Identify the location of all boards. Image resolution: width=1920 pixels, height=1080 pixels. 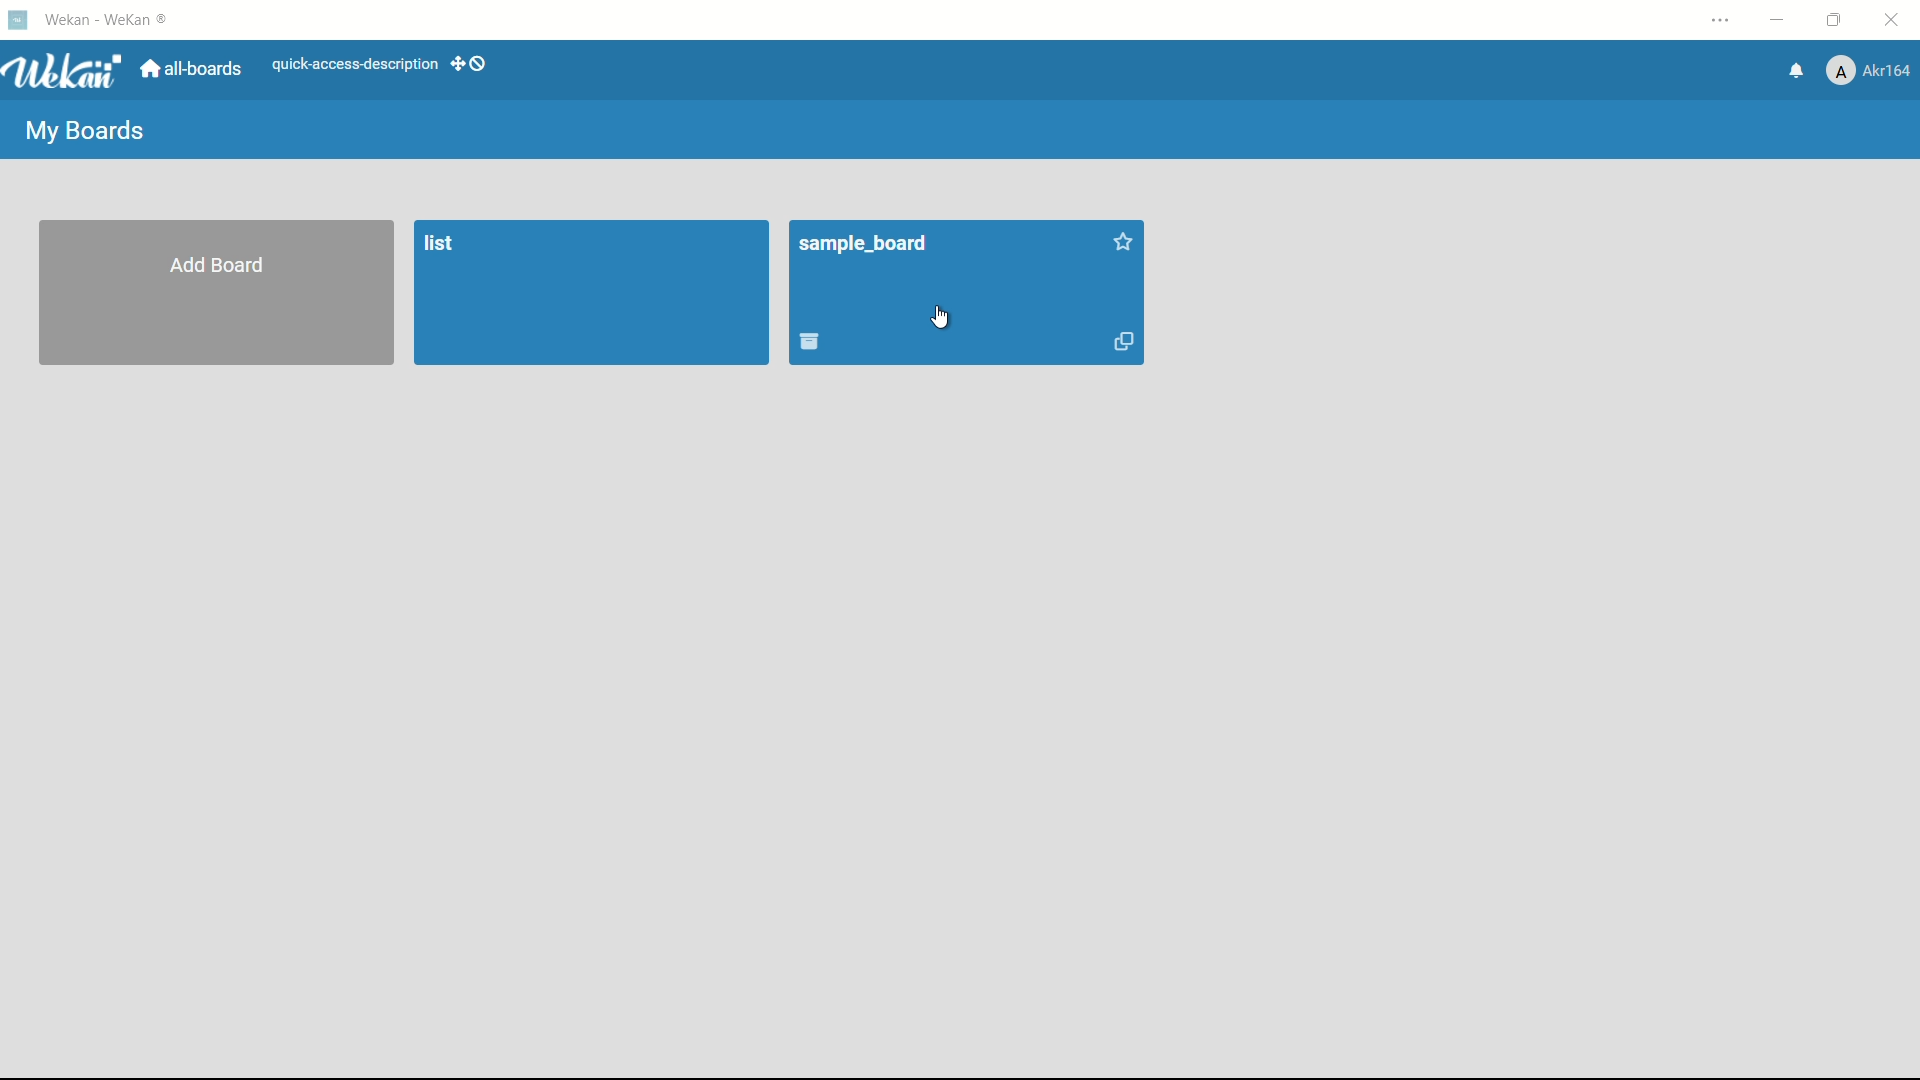
(191, 70).